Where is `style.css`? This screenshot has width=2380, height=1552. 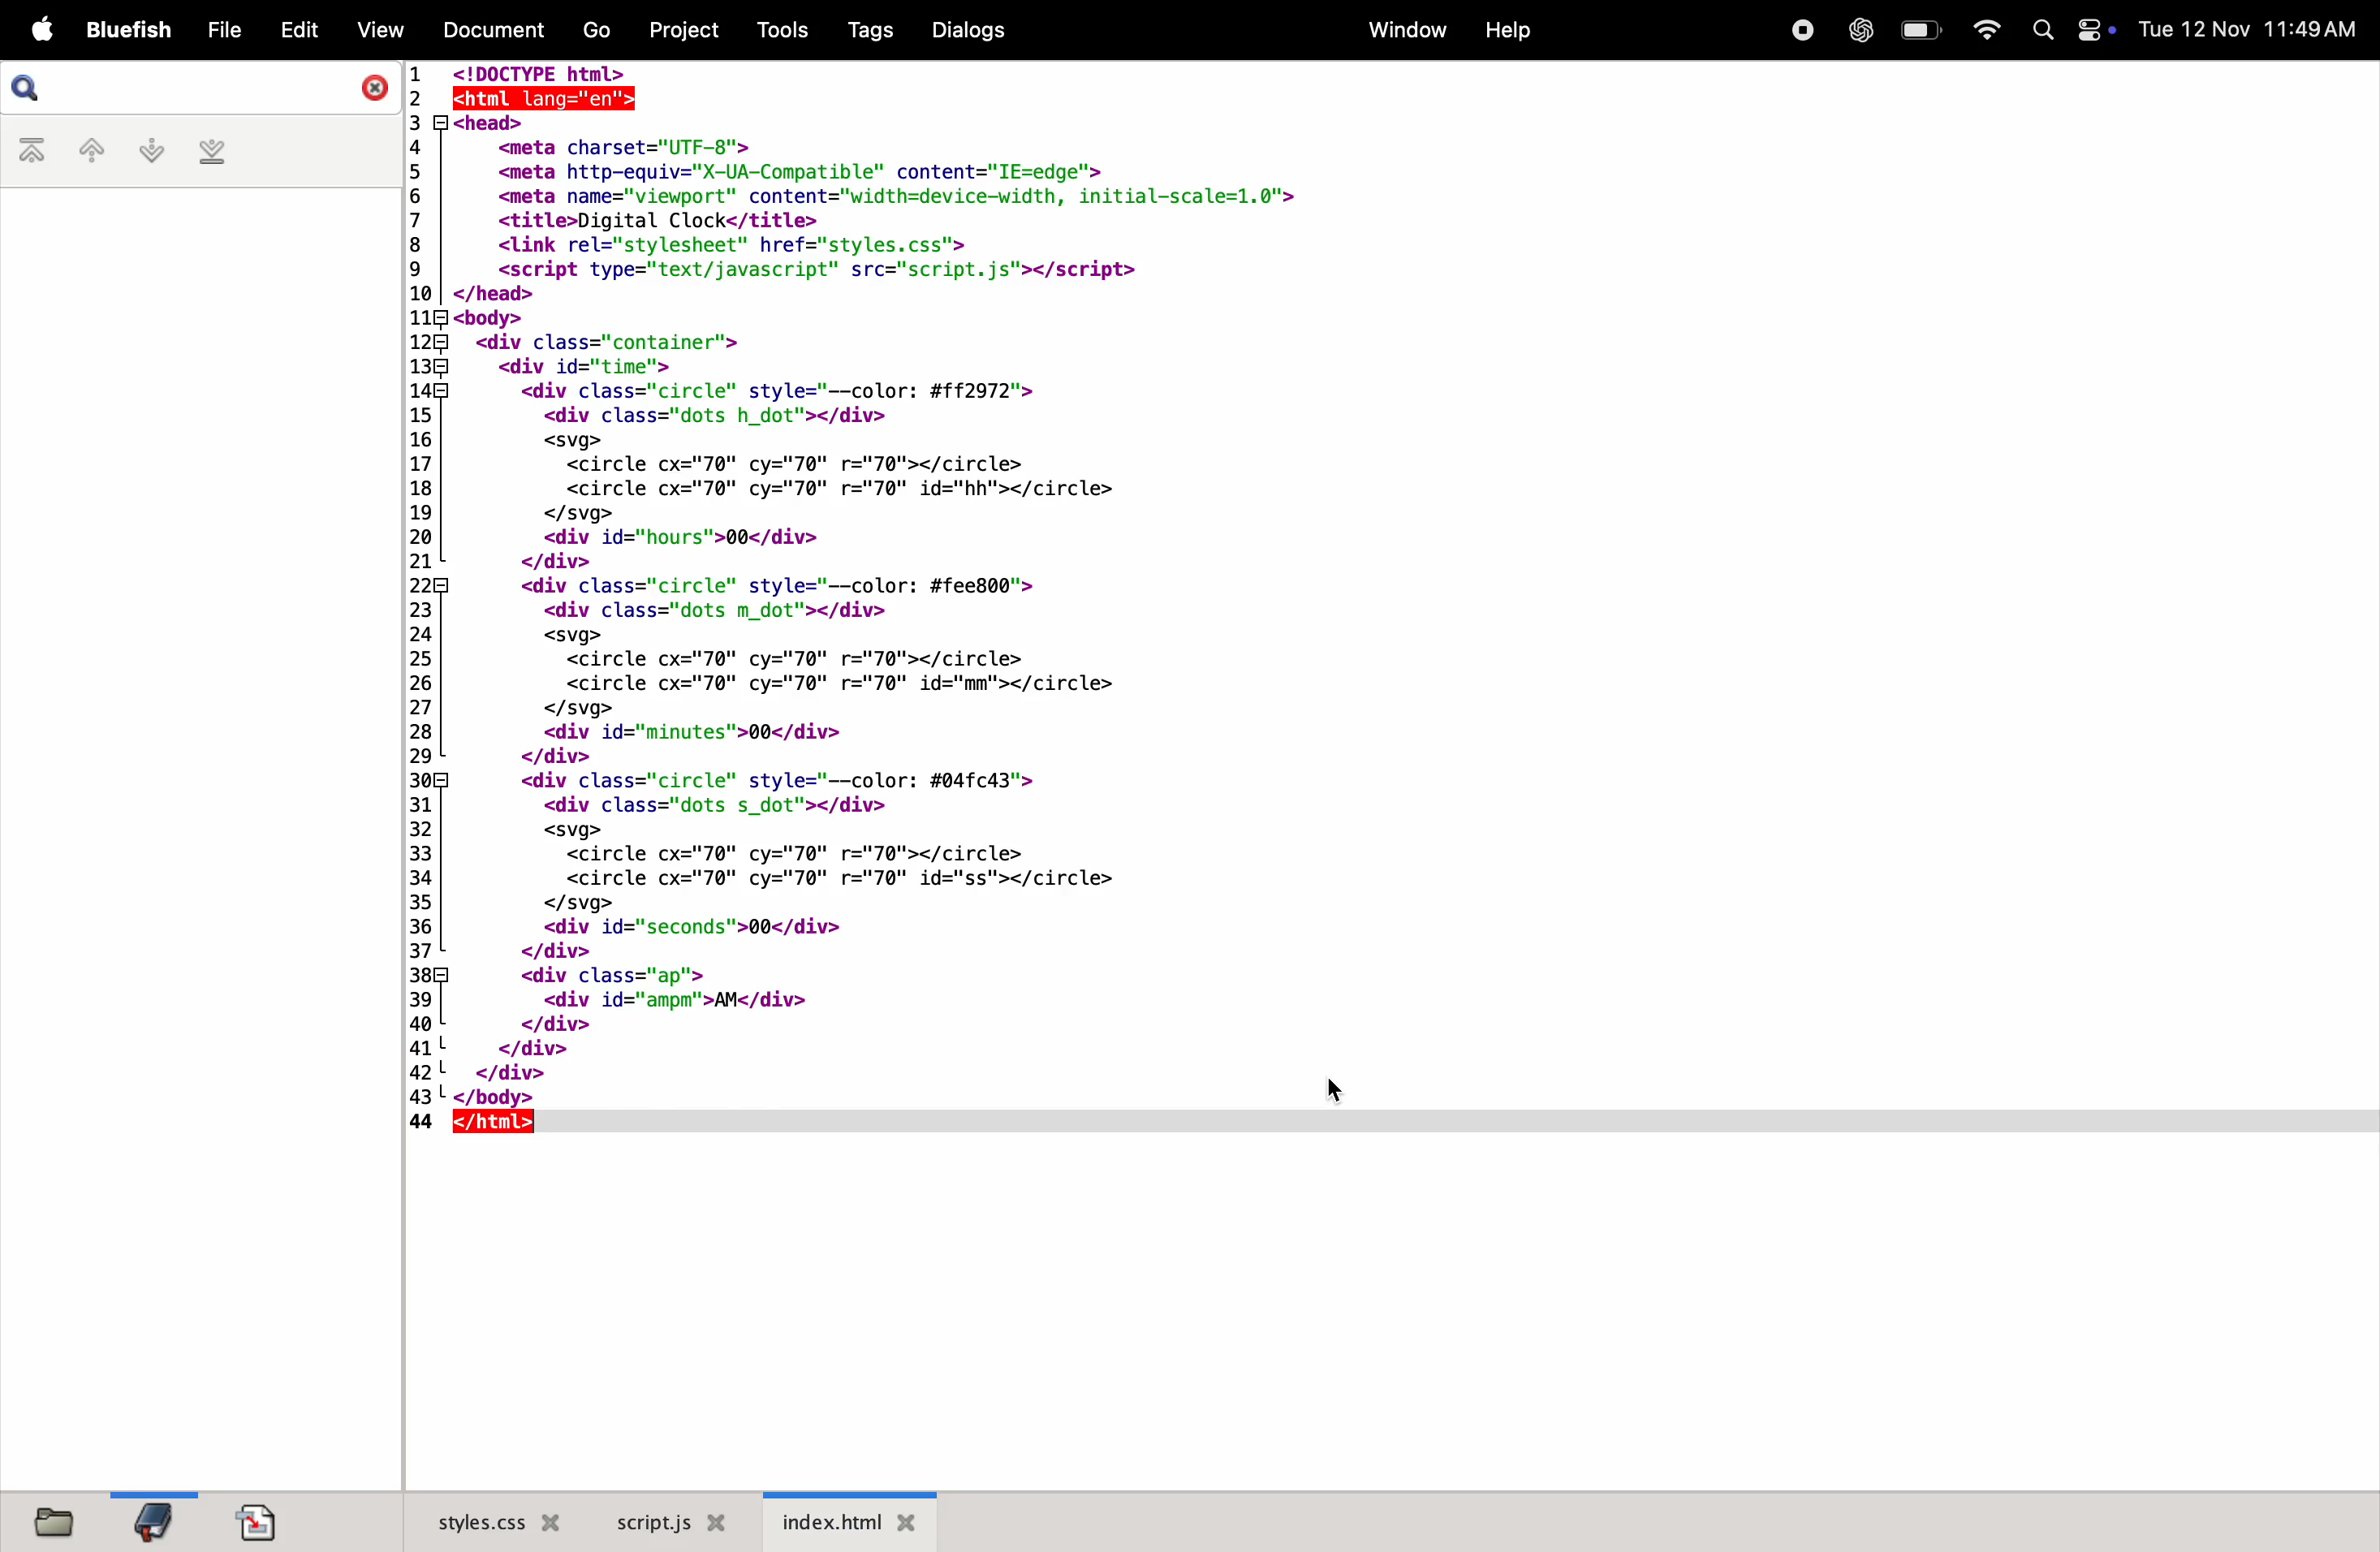 style.css is located at coordinates (488, 1519).